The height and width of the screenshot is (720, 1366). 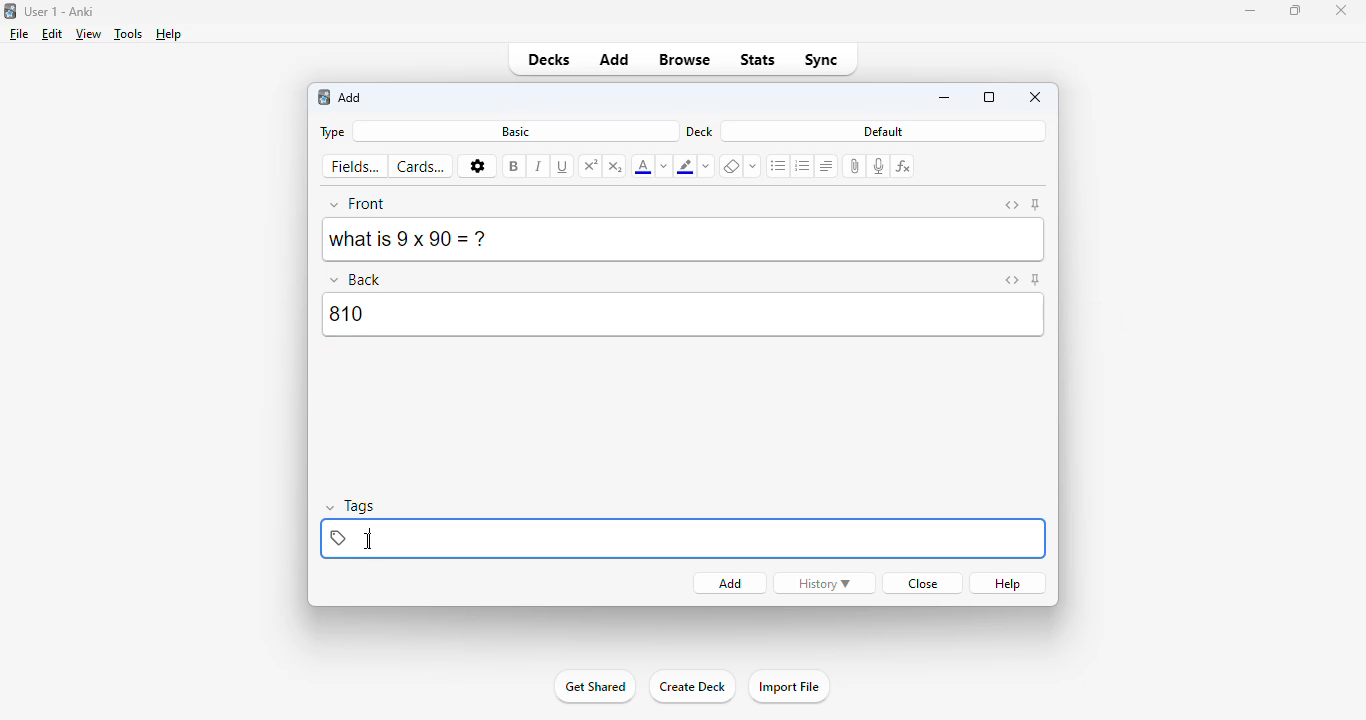 I want to click on create deck, so click(x=692, y=687).